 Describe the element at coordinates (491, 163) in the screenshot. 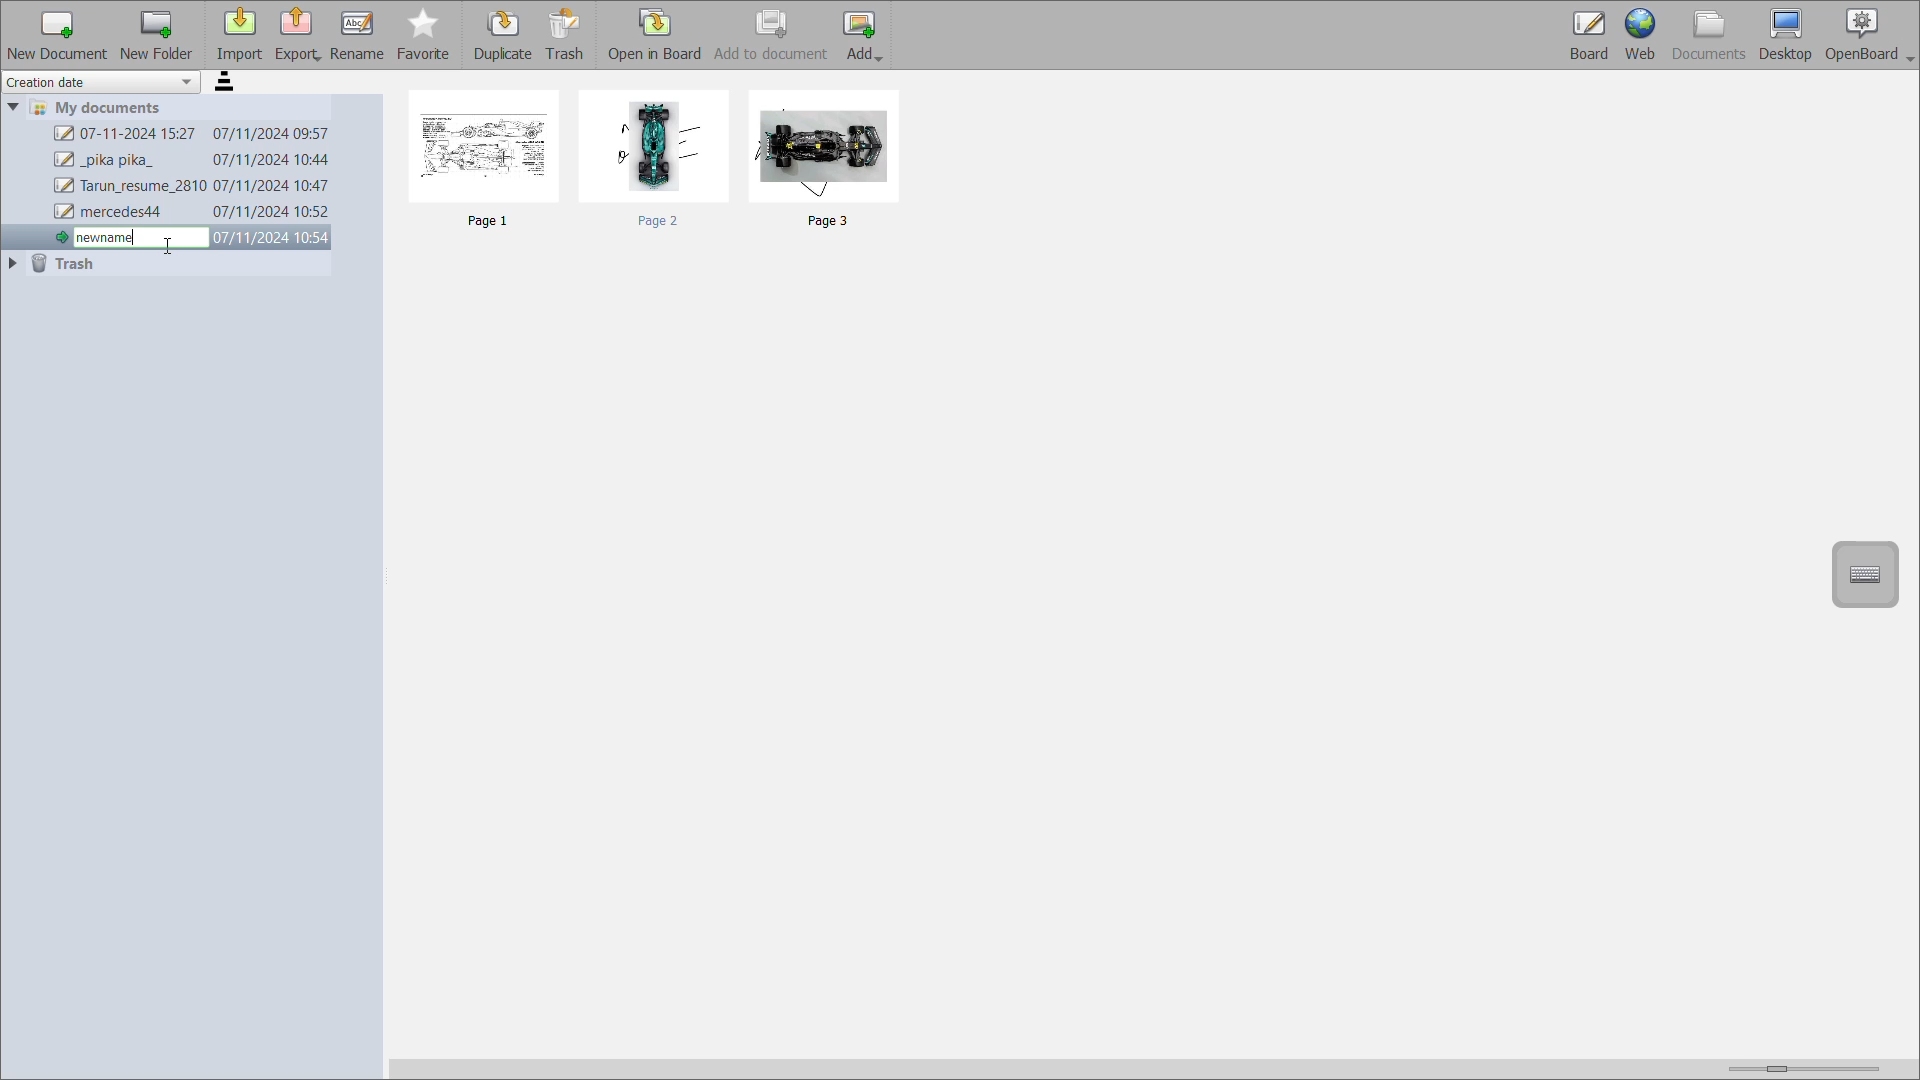

I see `page1` at that location.